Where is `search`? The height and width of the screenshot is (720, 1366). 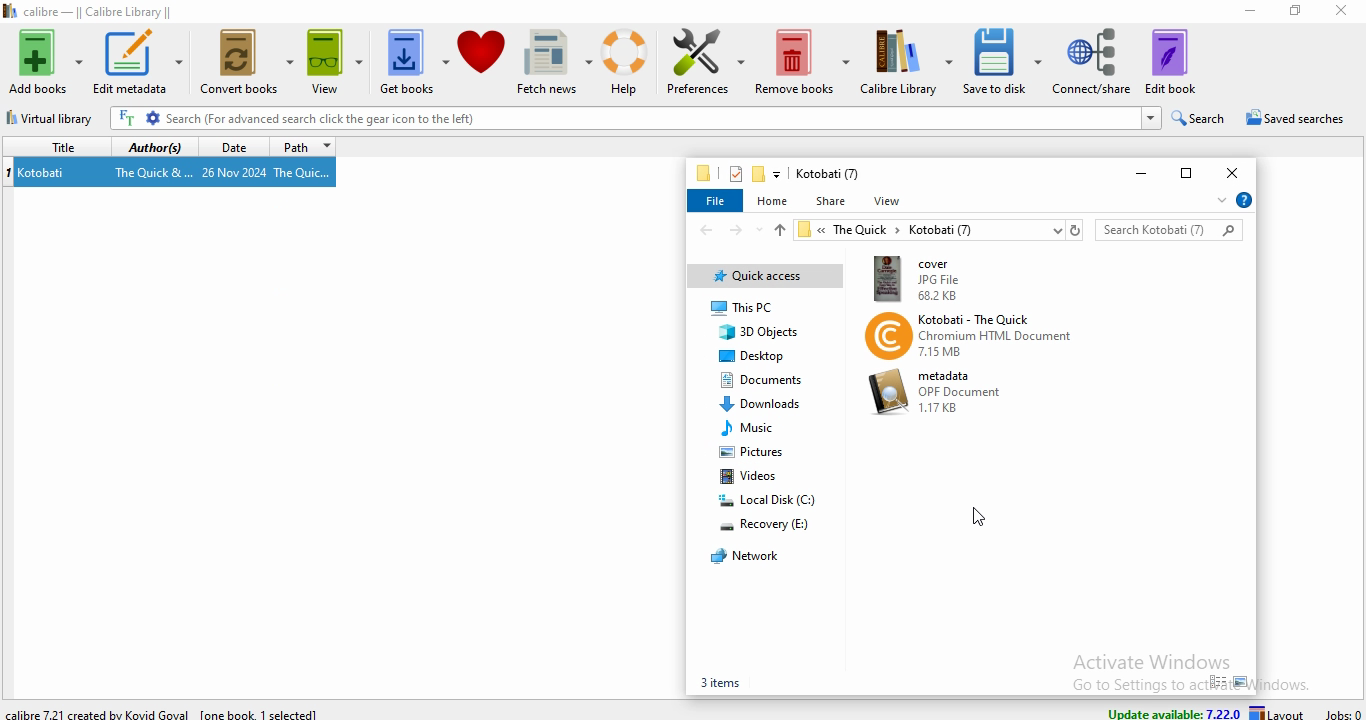 search is located at coordinates (1199, 116).